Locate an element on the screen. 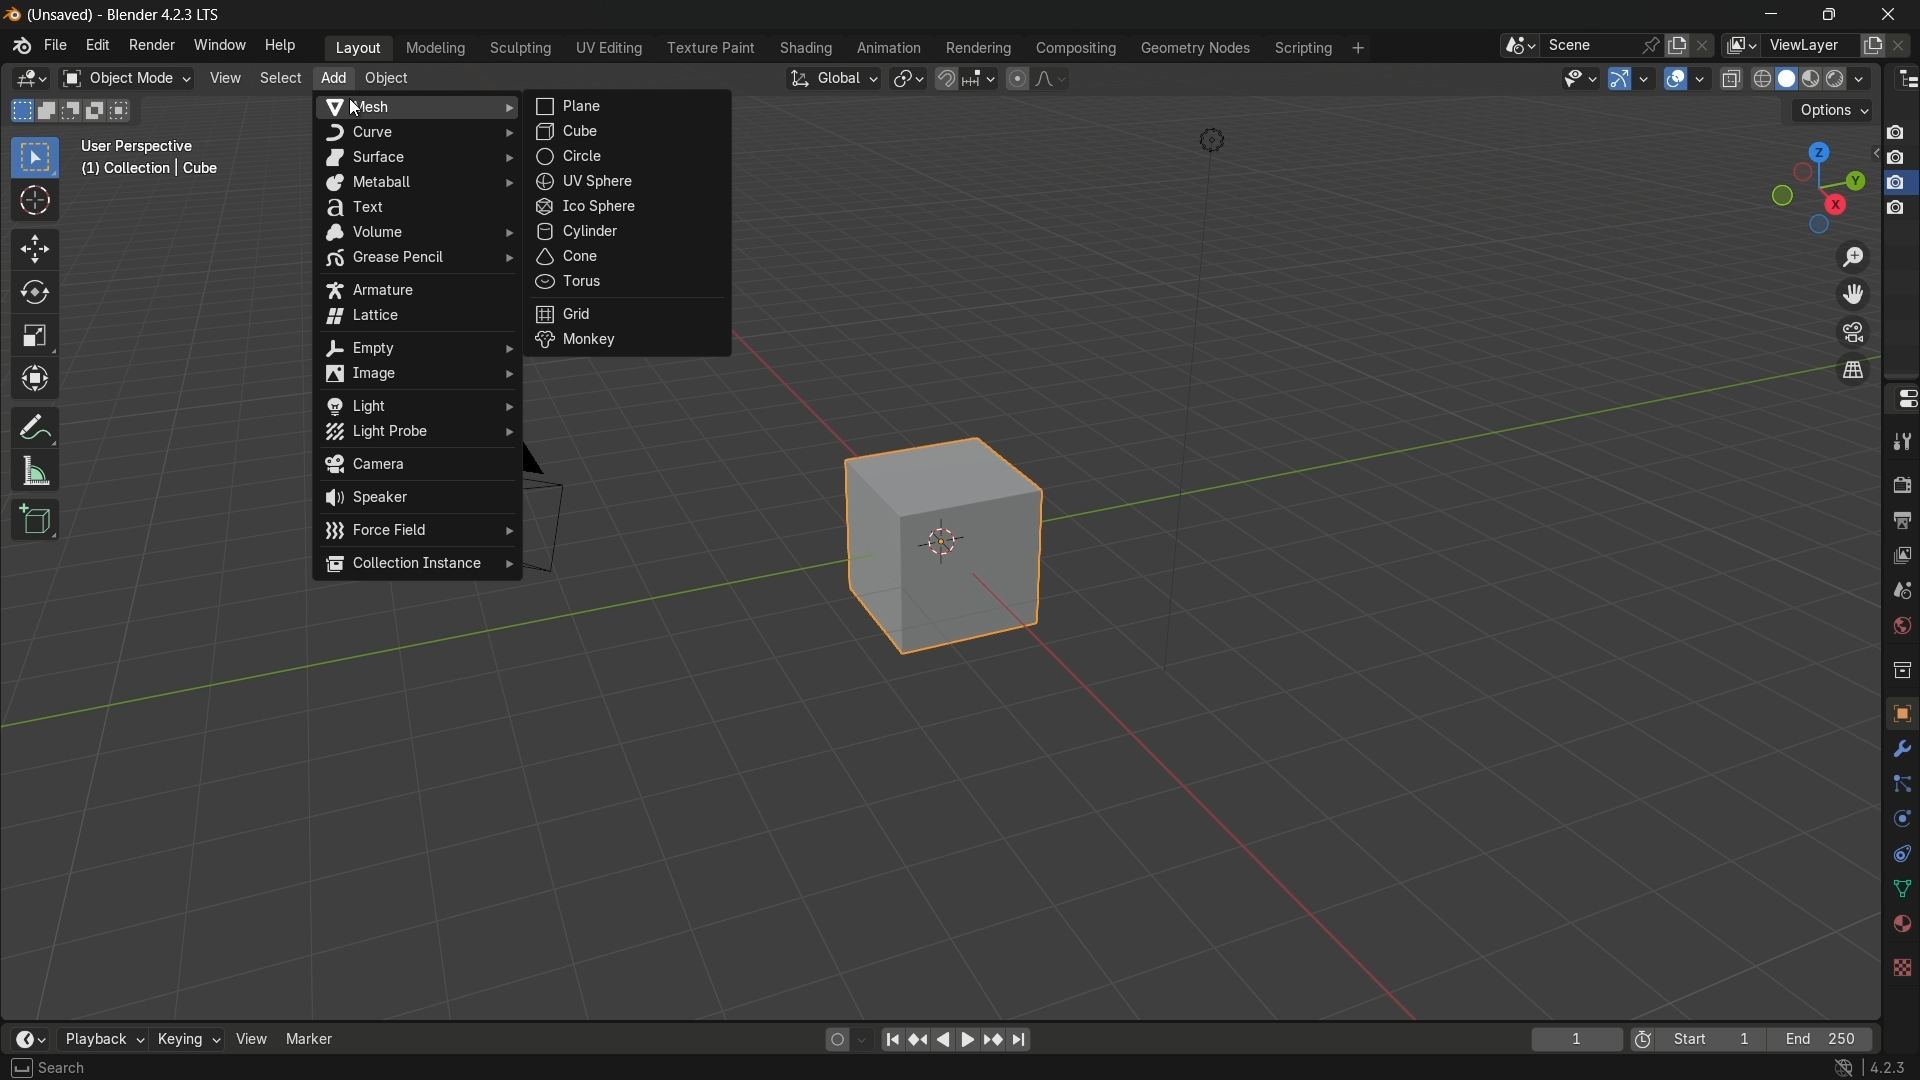 The width and height of the screenshot is (1920, 1080). transformation is located at coordinates (37, 381).